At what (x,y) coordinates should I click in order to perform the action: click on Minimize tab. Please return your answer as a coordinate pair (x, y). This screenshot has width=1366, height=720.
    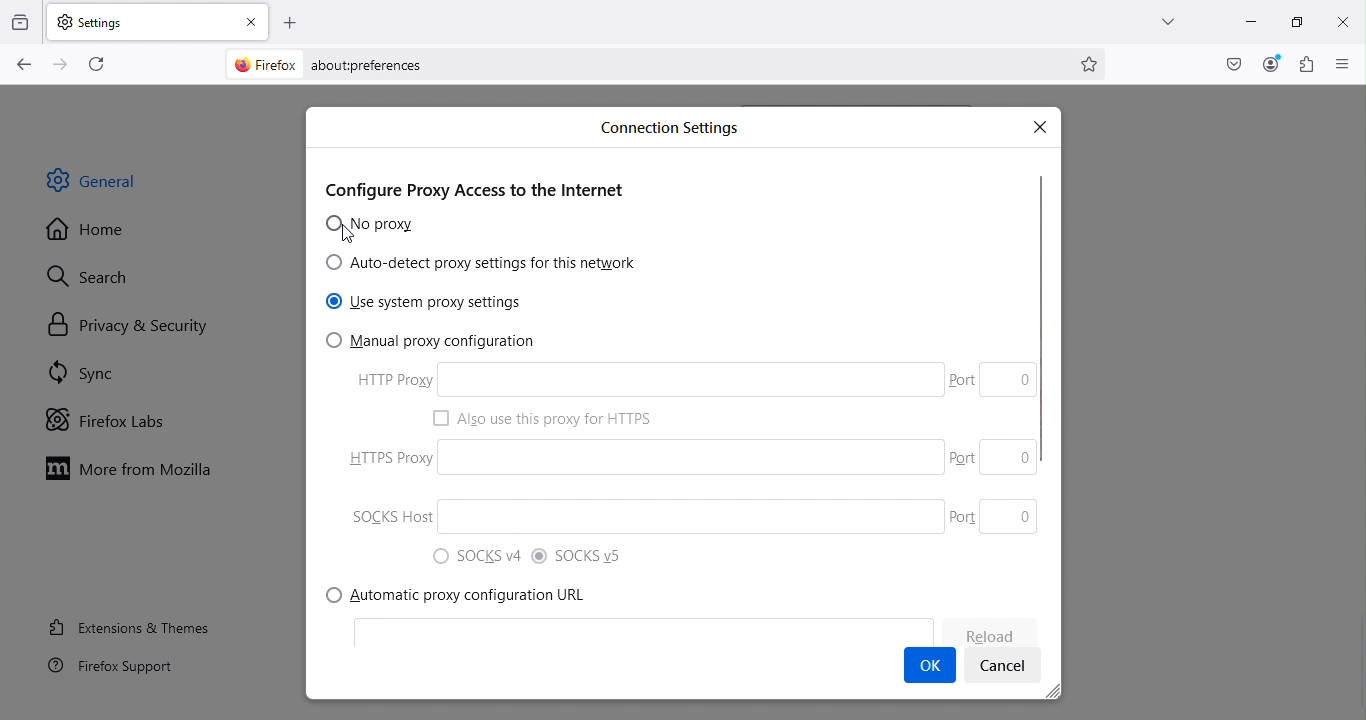
    Looking at the image, I should click on (1245, 24).